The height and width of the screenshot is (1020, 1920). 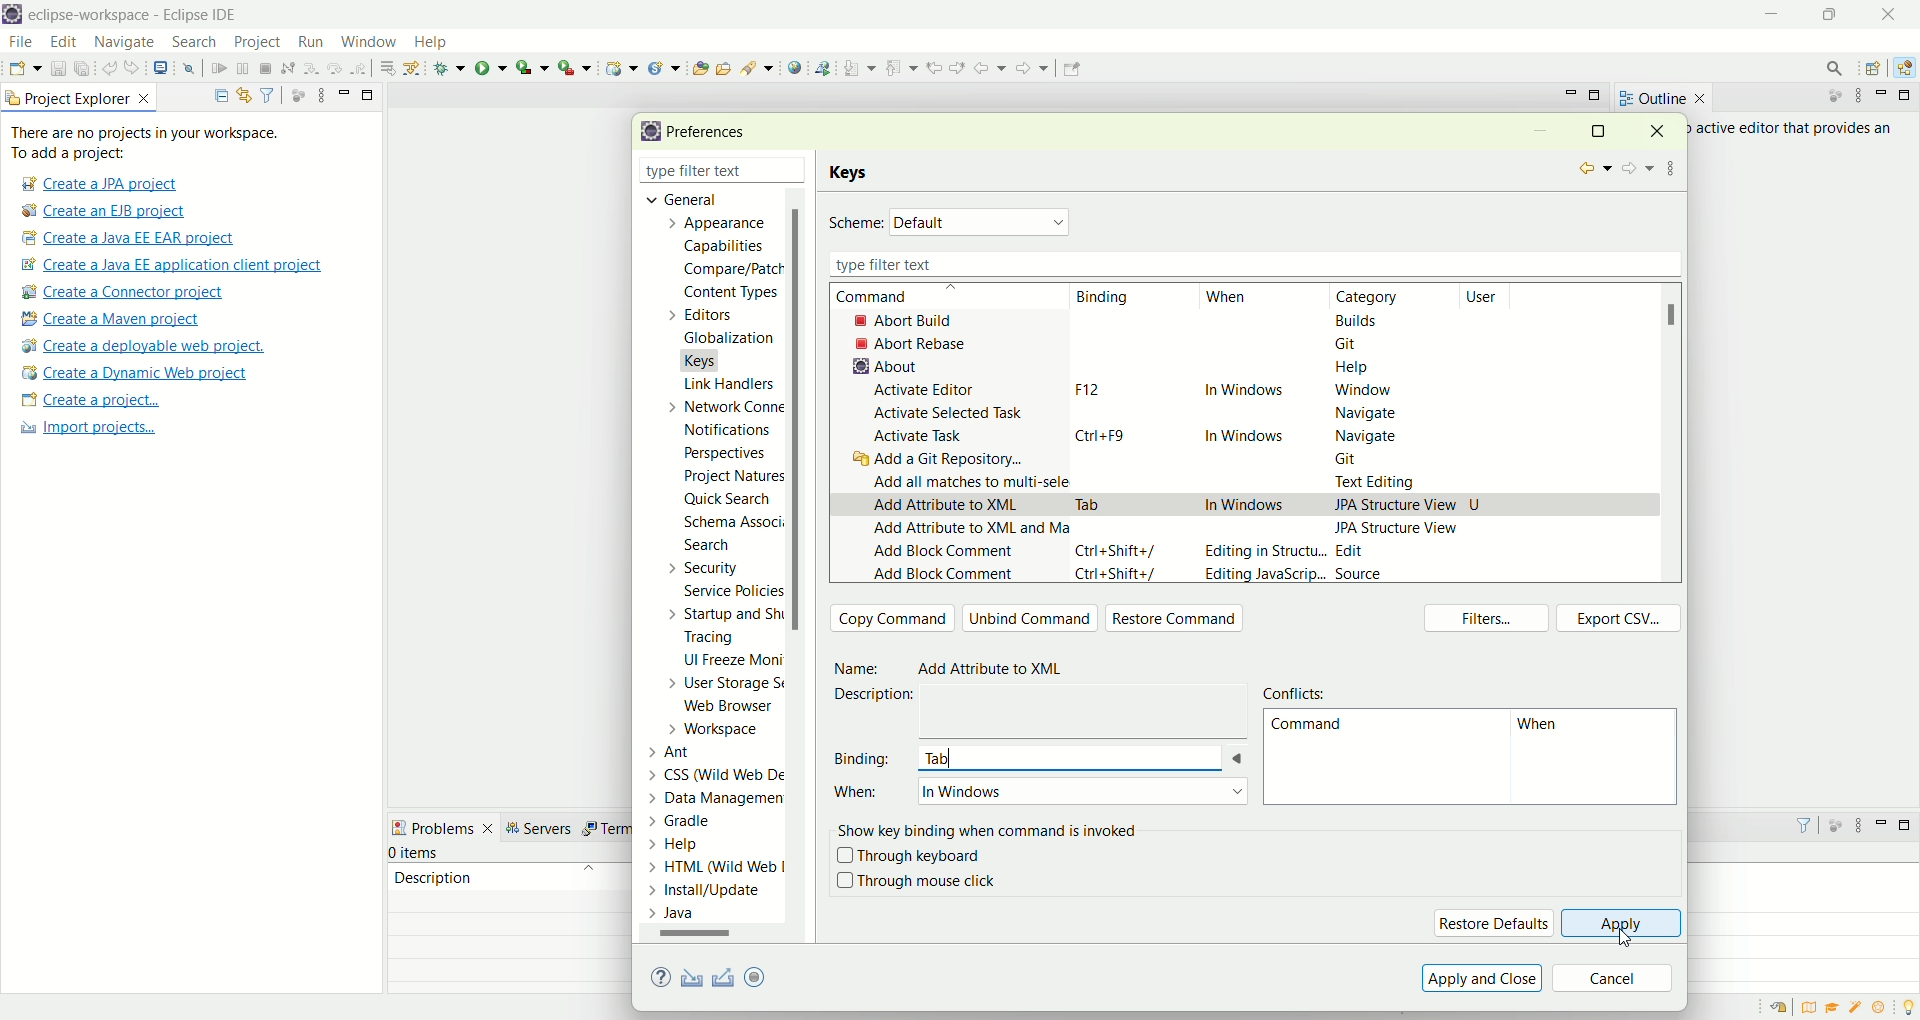 I want to click on type filter text, so click(x=698, y=173).